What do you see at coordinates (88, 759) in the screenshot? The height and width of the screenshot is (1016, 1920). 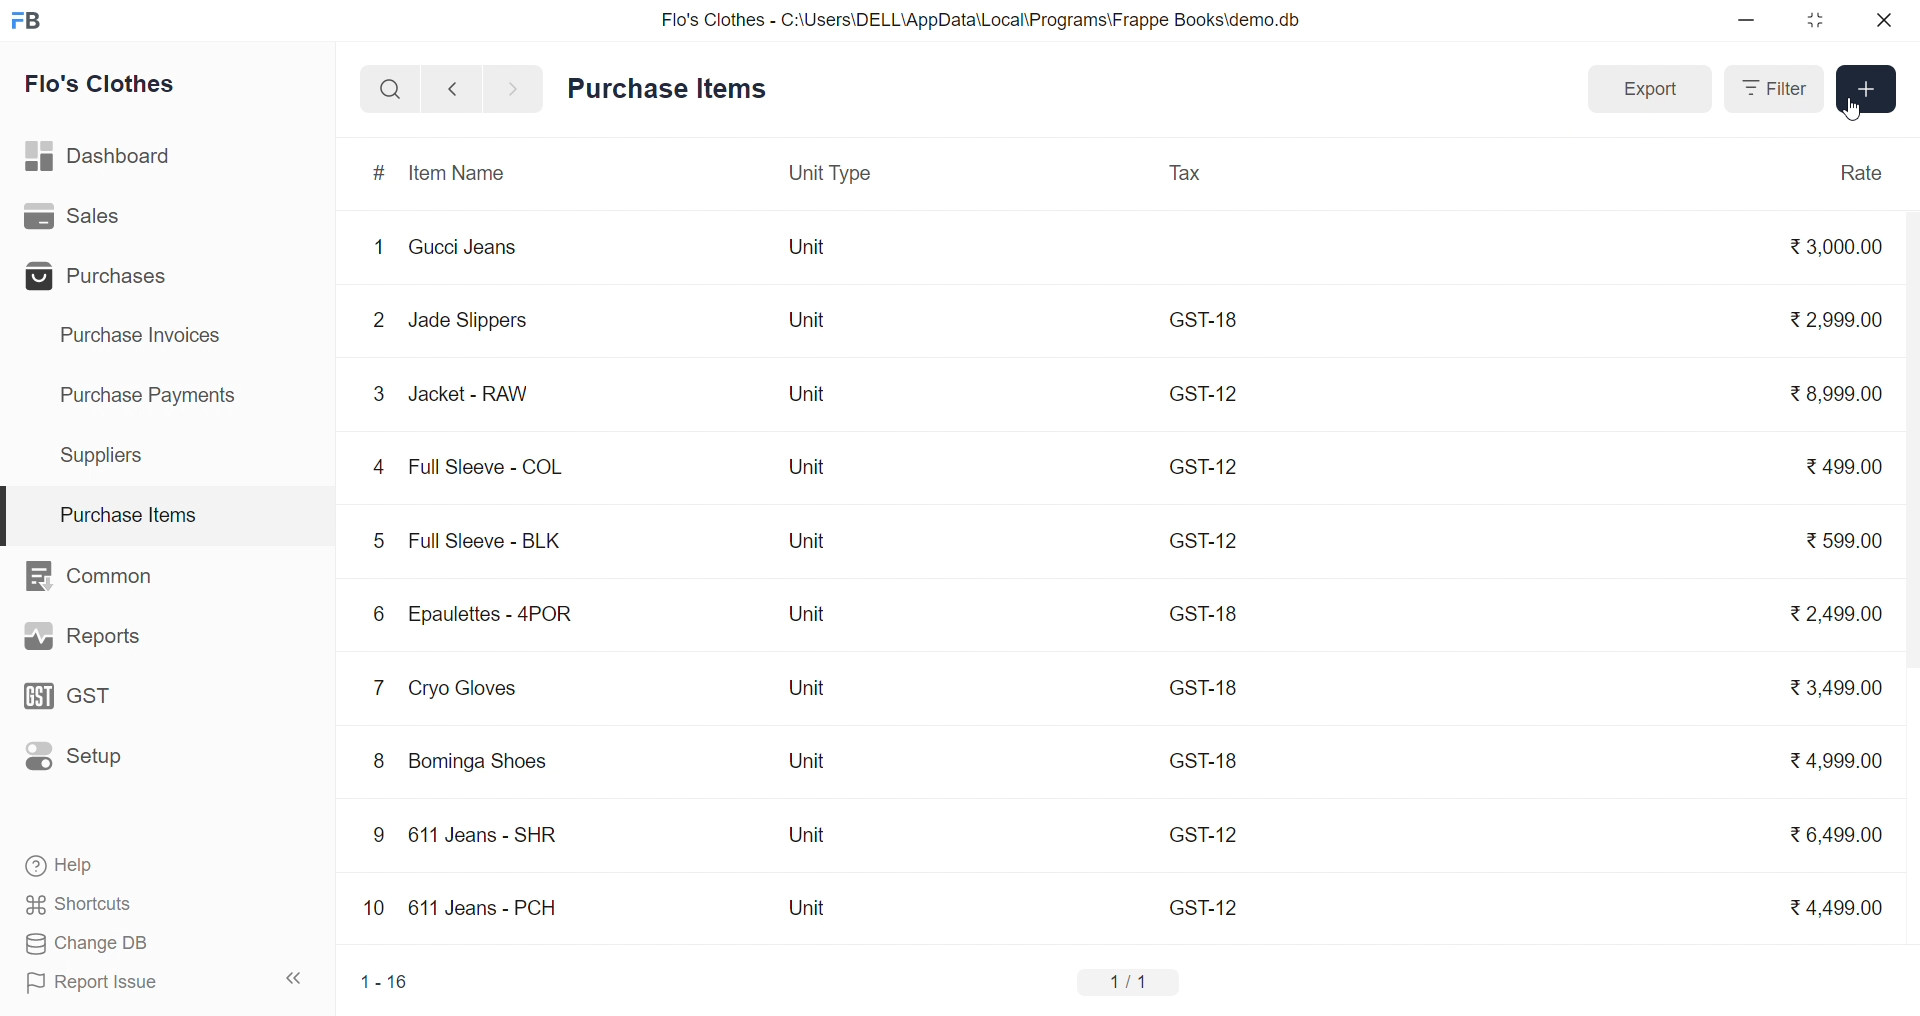 I see `Setup` at bounding box center [88, 759].